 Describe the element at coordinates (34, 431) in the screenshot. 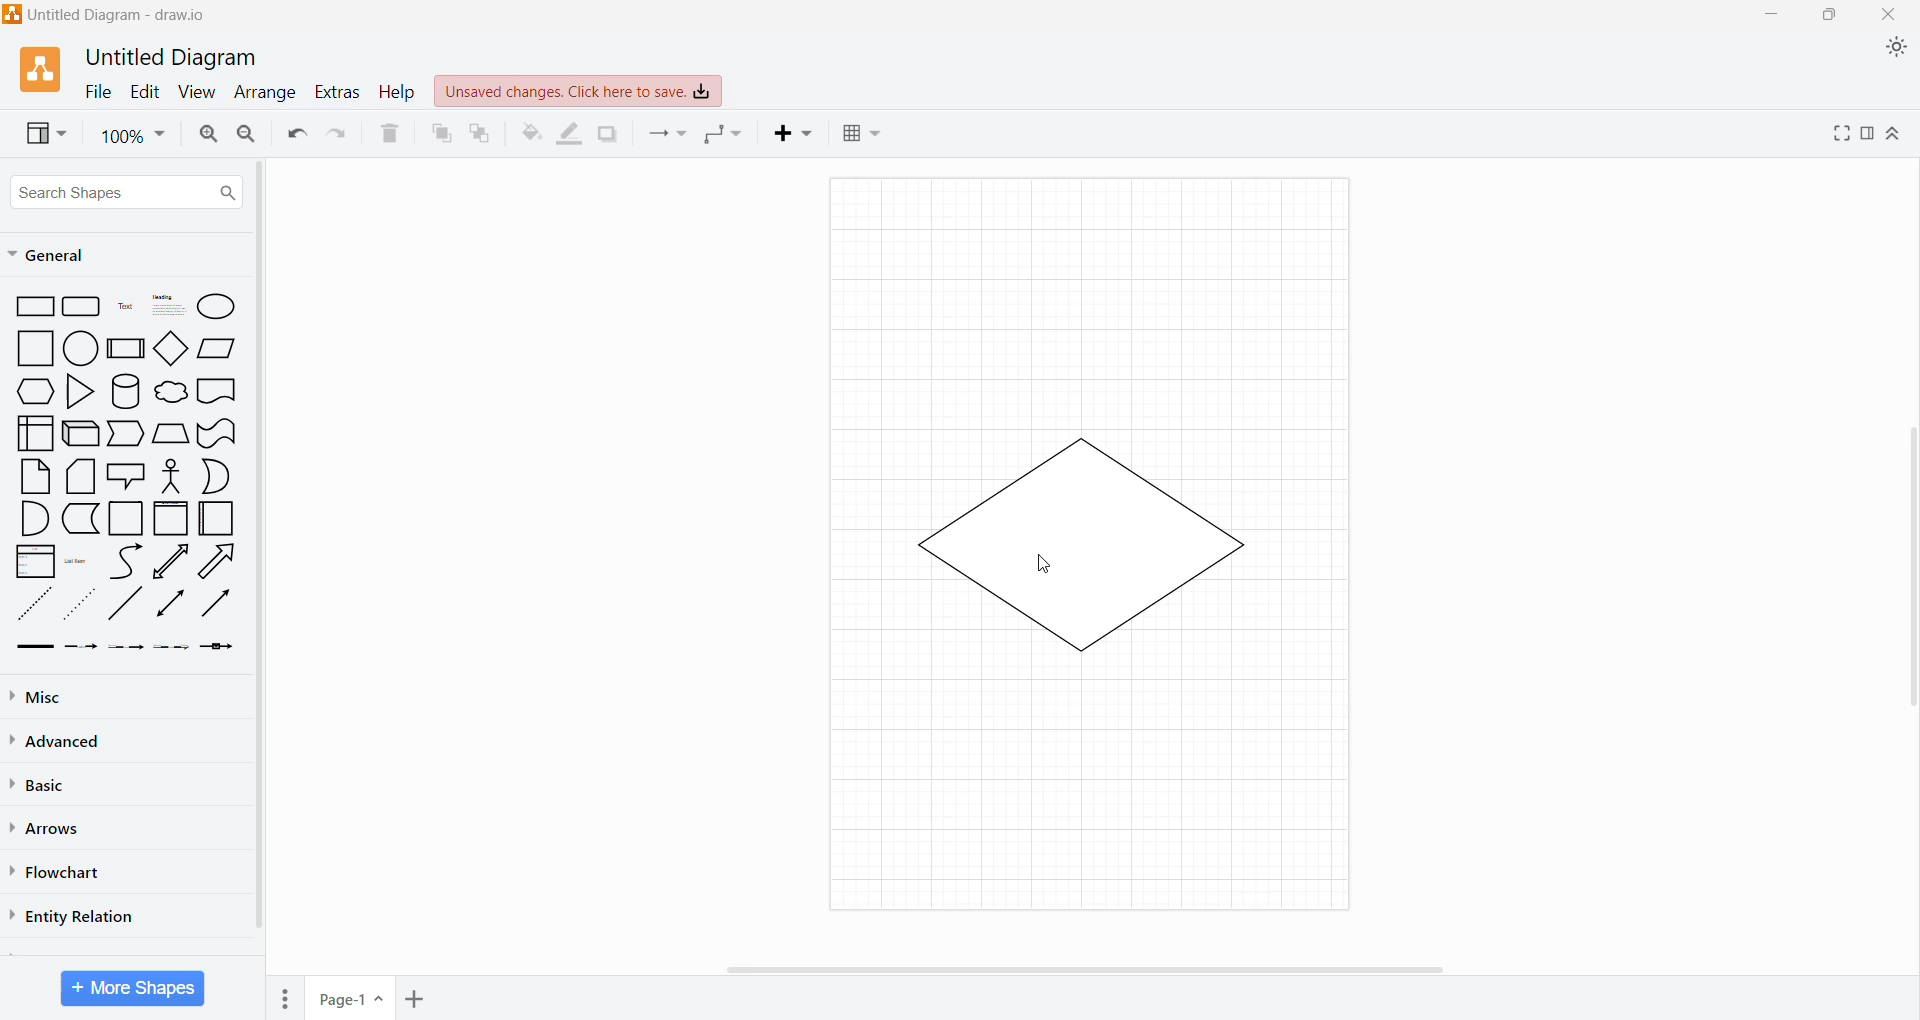

I see `Internal Document` at that location.